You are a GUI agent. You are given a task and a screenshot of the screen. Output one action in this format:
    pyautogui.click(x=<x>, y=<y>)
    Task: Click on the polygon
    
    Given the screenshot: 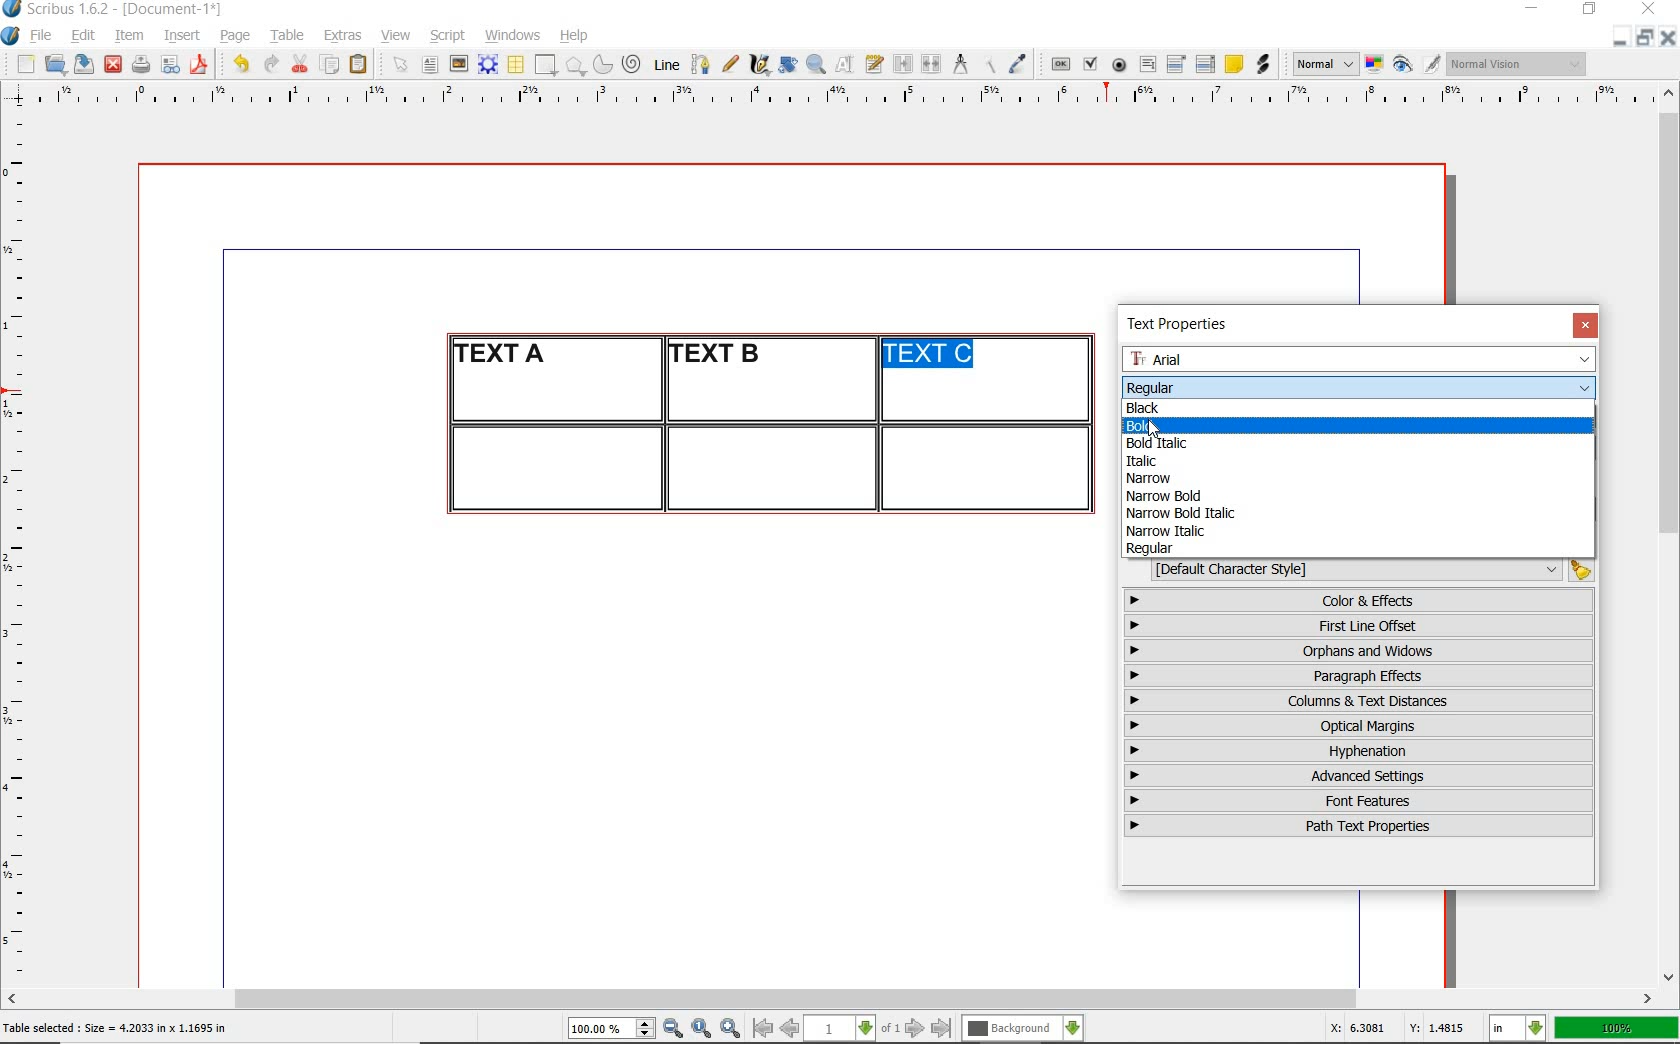 What is the action you would take?
    pyautogui.click(x=575, y=65)
    